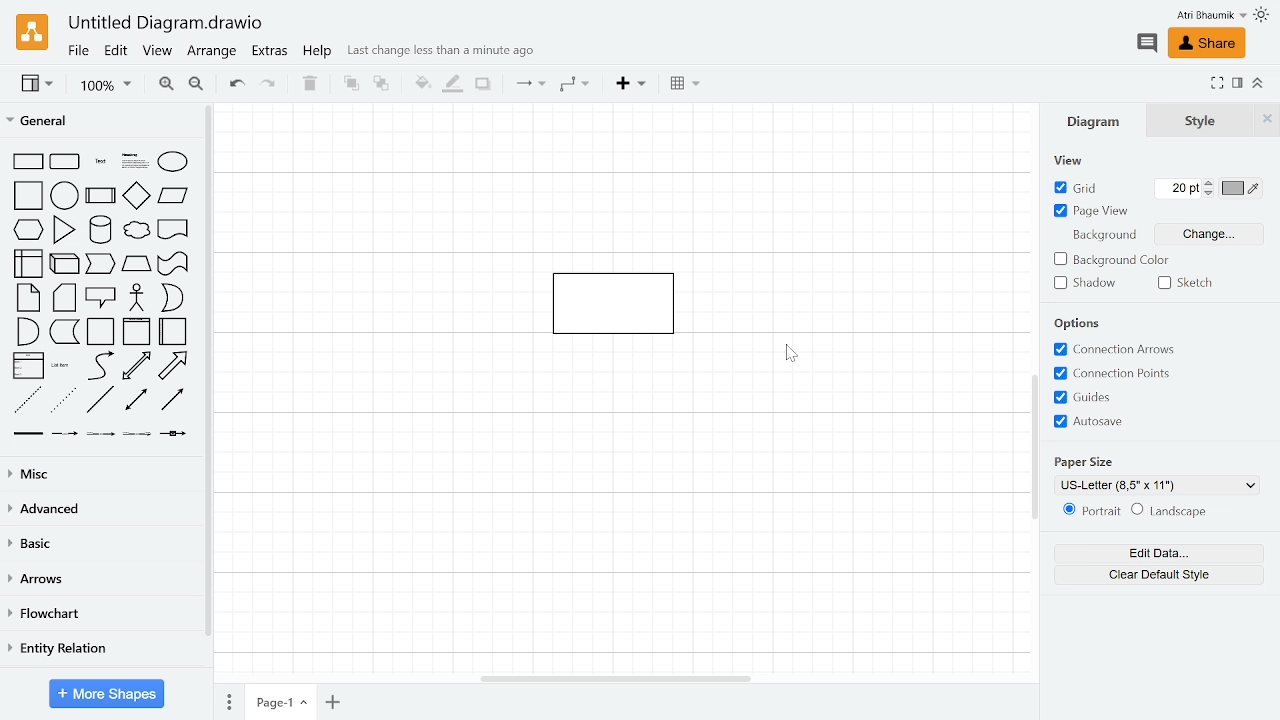  Describe the element at coordinates (1179, 189) in the screenshot. I see `Grid pts` at that location.